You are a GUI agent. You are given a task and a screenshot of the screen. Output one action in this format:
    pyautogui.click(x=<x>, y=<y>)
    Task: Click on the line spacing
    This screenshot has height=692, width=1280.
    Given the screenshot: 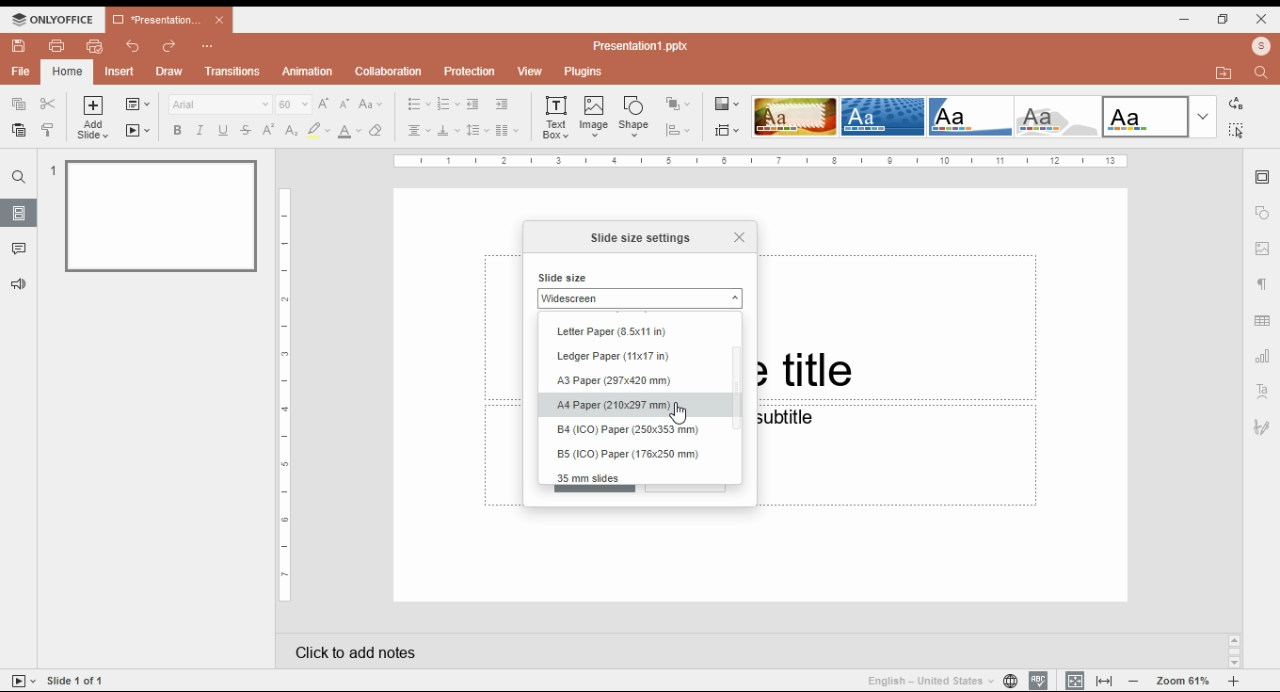 What is the action you would take?
    pyautogui.click(x=478, y=131)
    